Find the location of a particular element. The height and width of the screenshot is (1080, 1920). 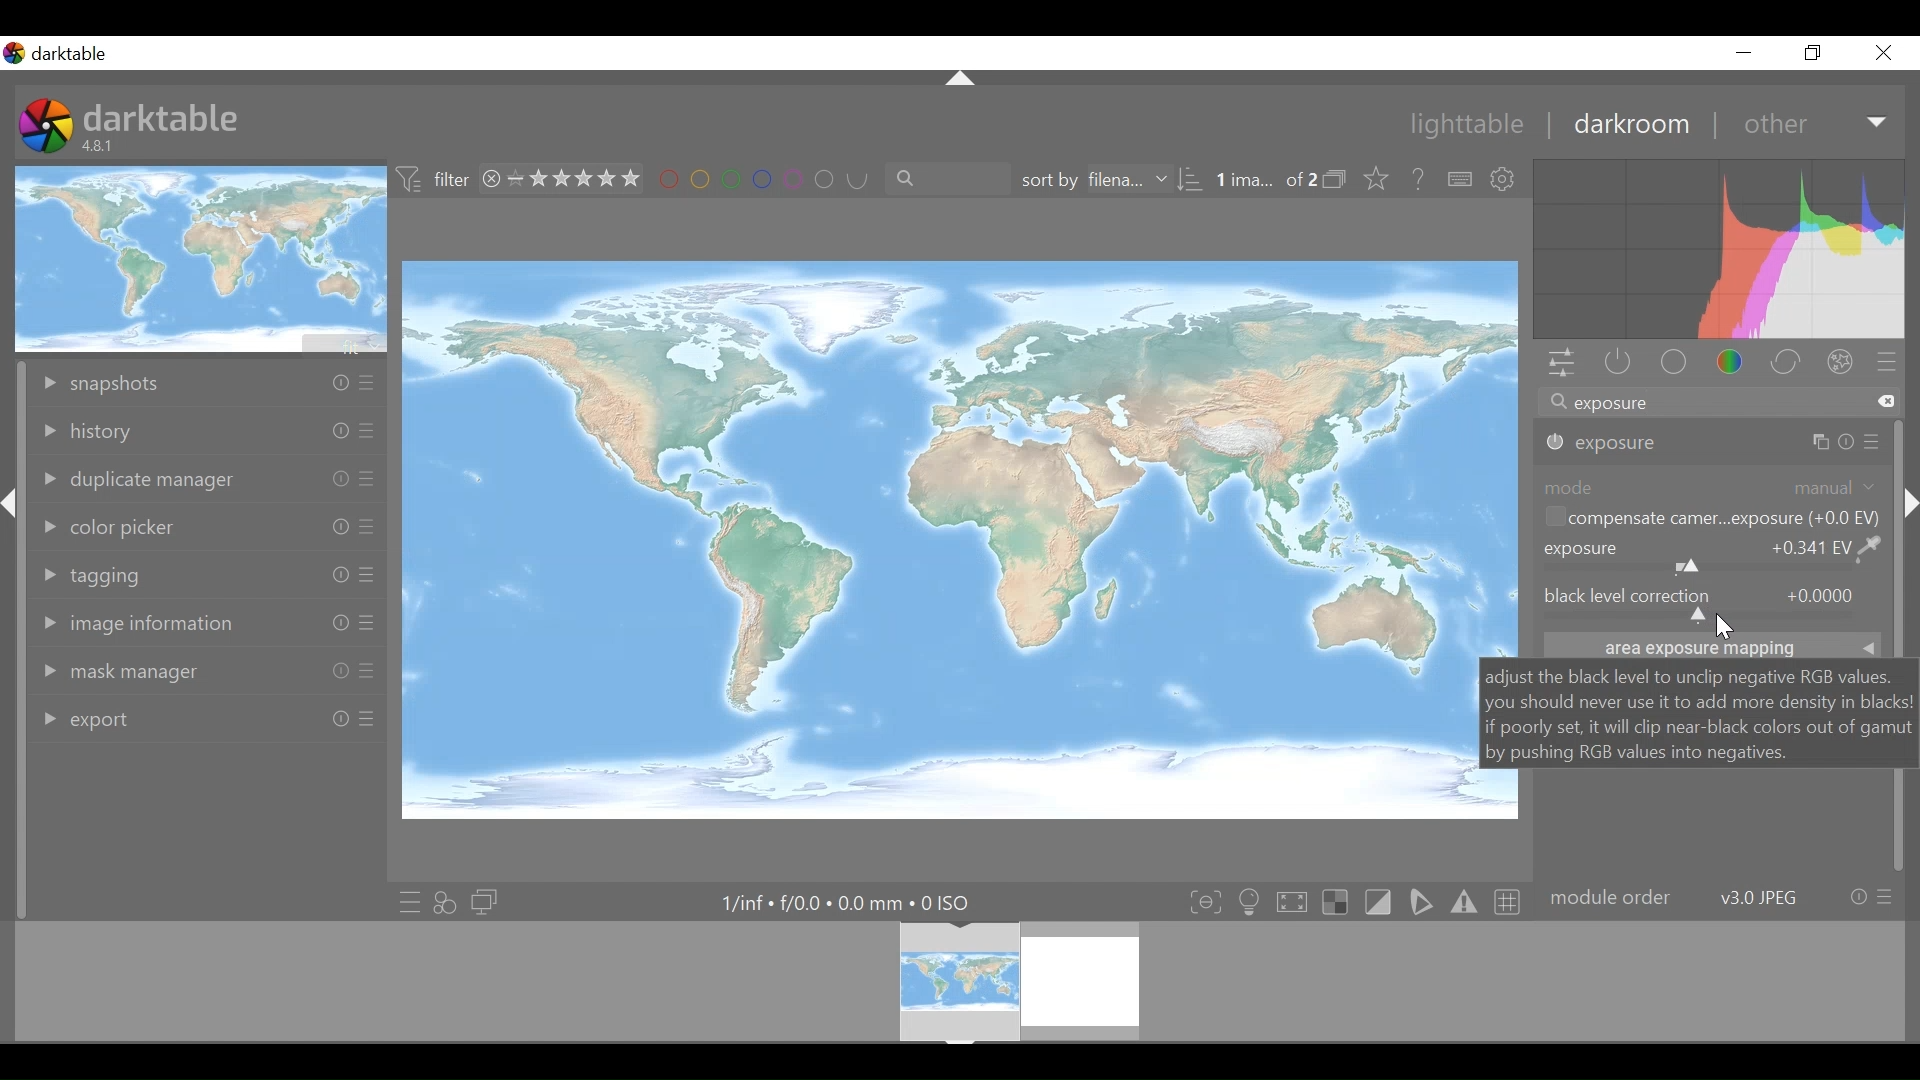

base is located at coordinates (1671, 362).